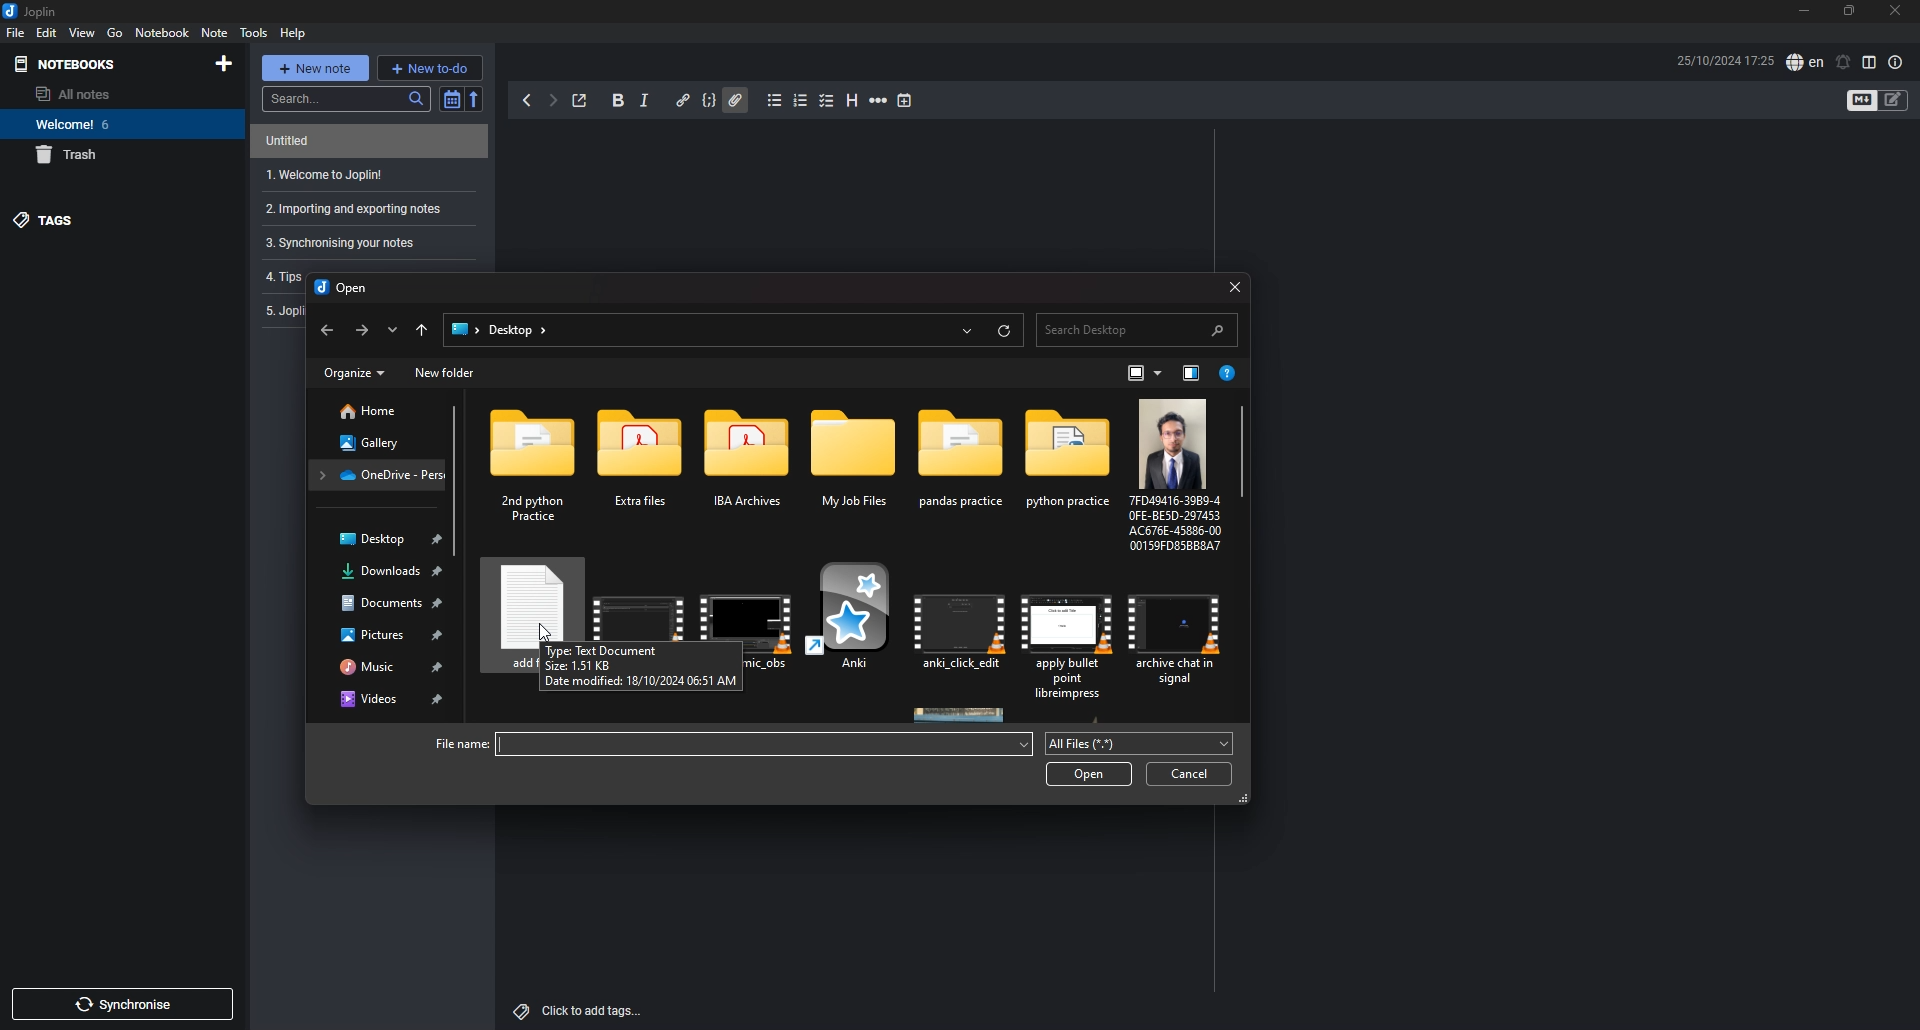  Describe the element at coordinates (879, 101) in the screenshot. I see `horizontal rule` at that location.